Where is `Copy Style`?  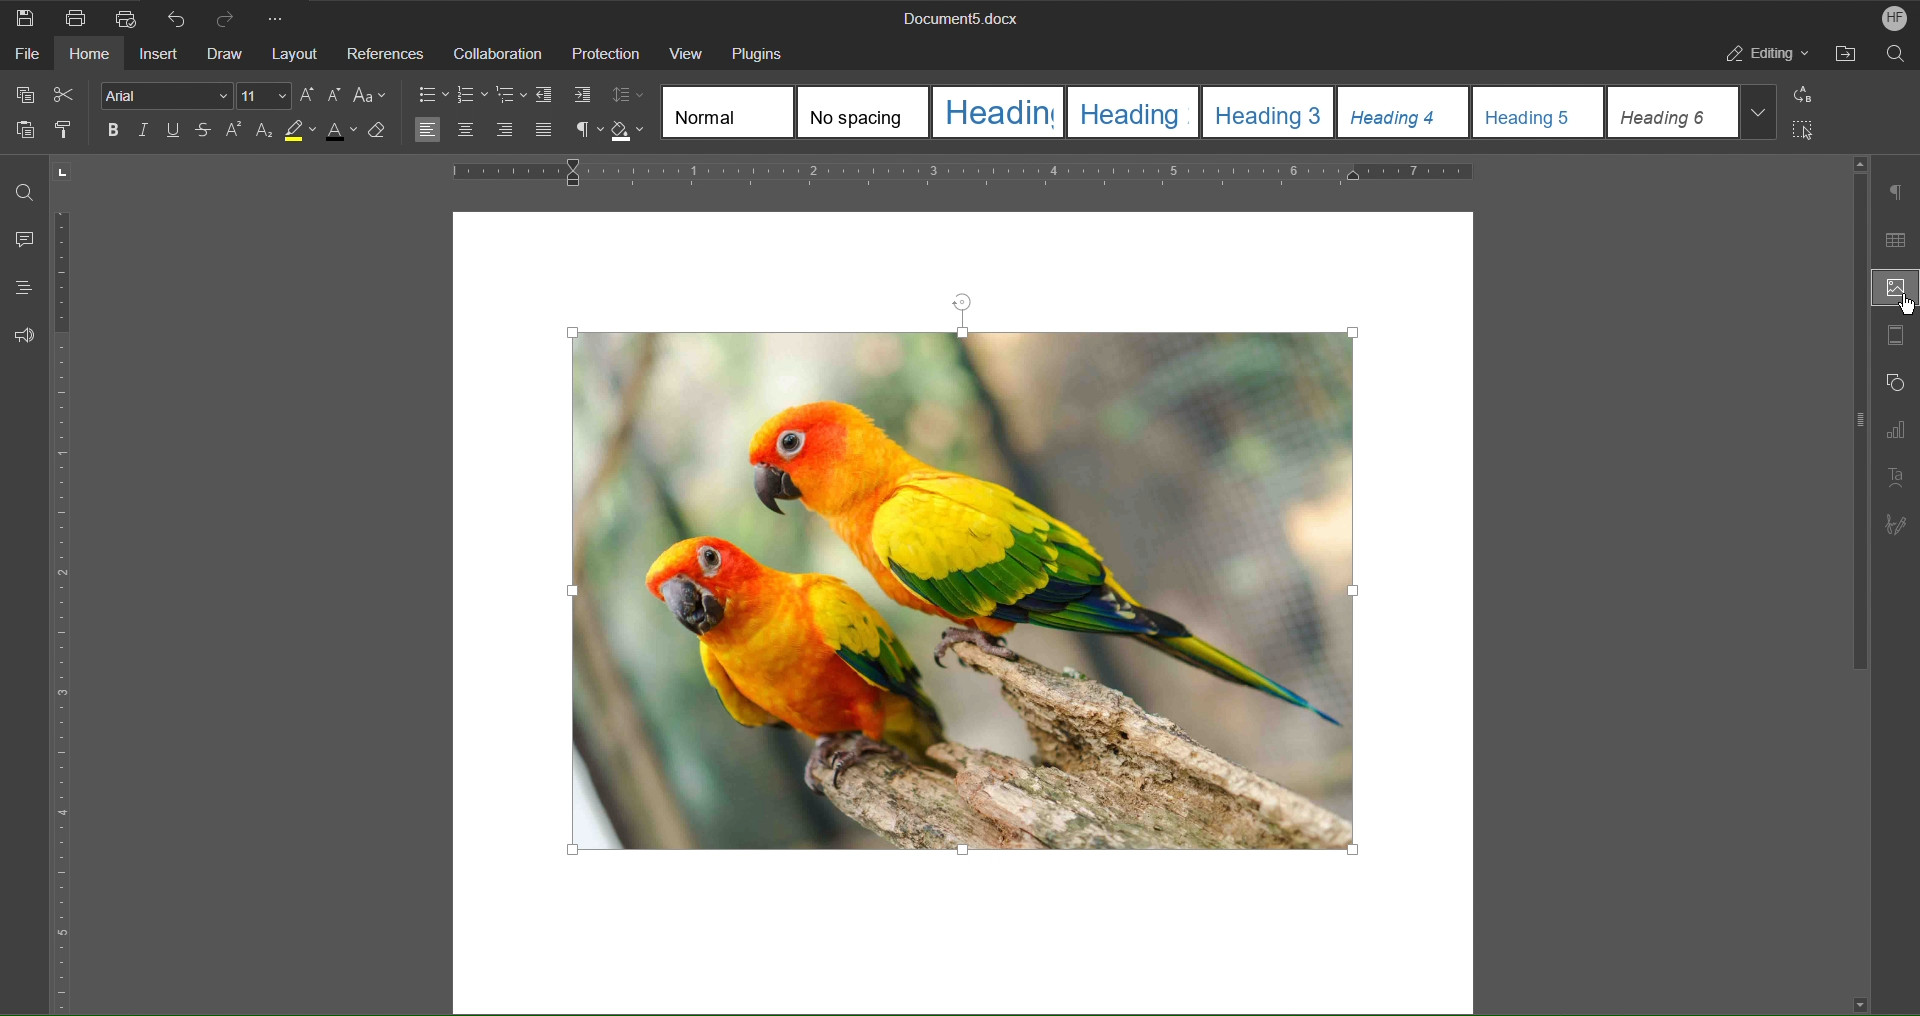 Copy Style is located at coordinates (71, 131).